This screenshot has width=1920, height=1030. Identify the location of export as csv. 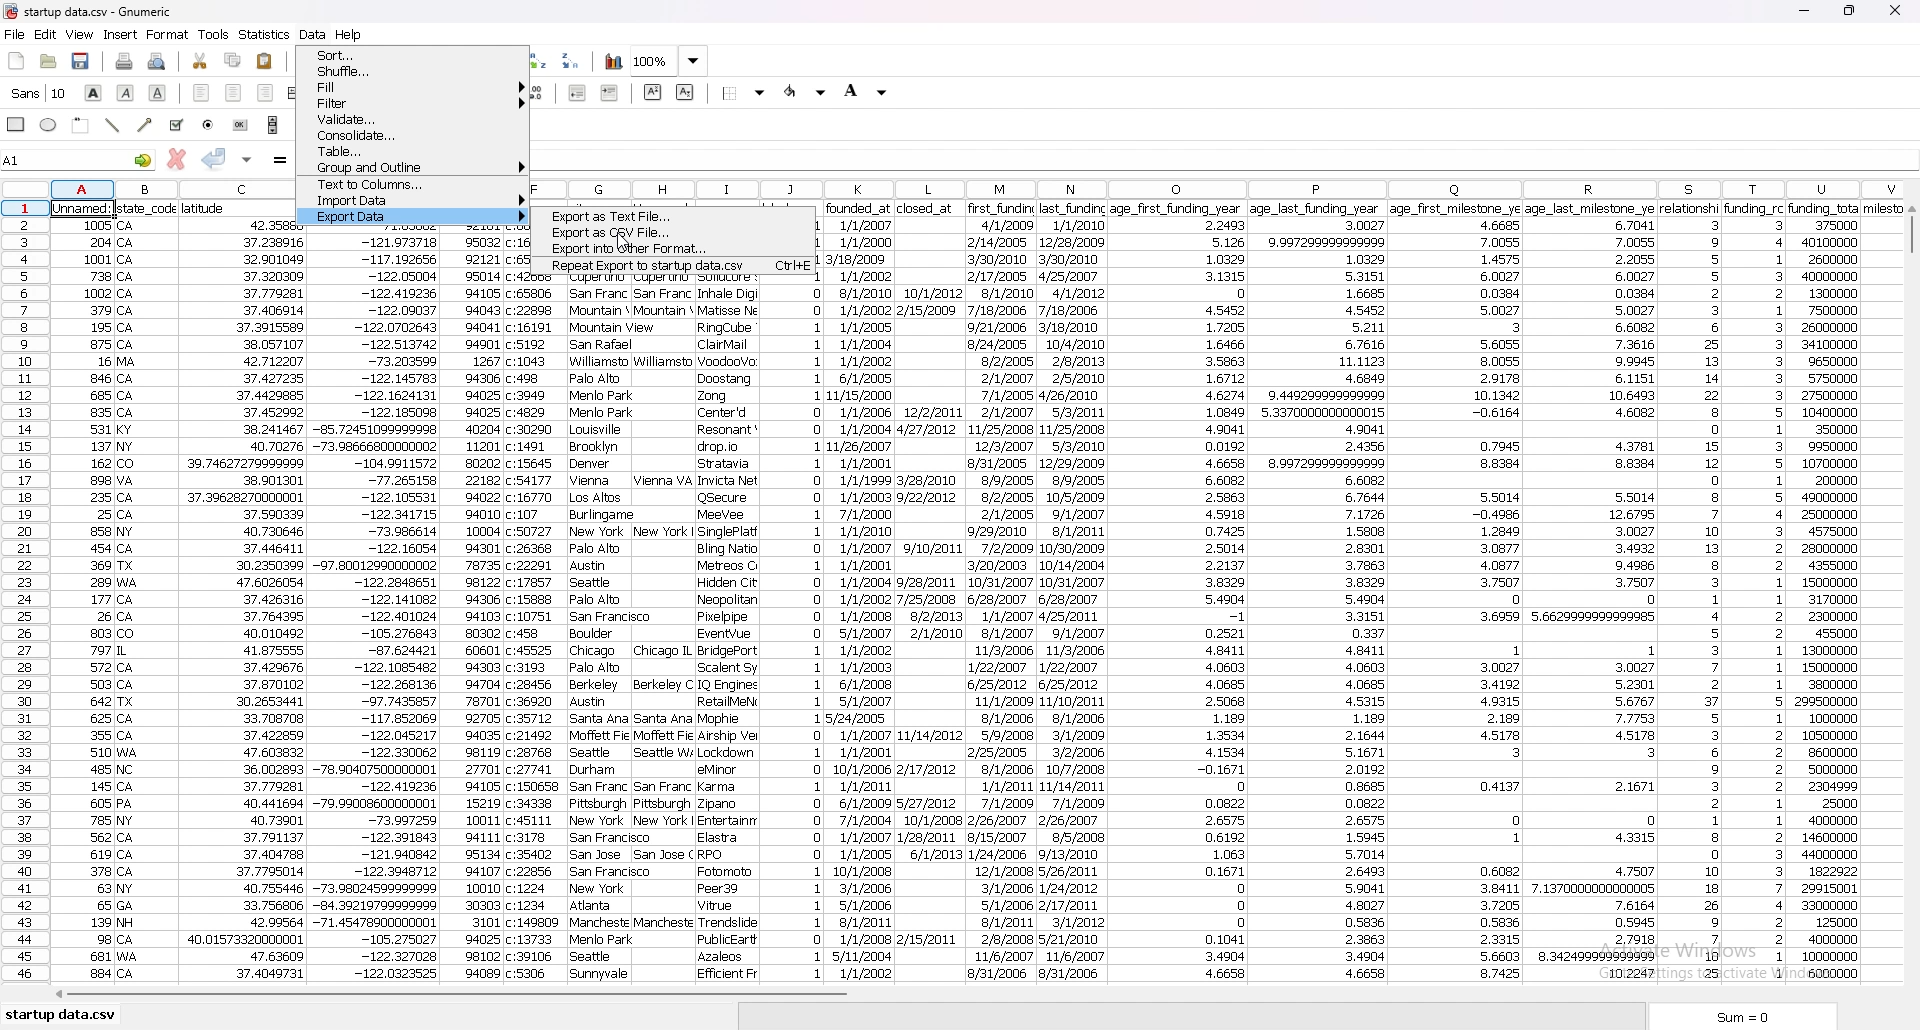
(677, 233).